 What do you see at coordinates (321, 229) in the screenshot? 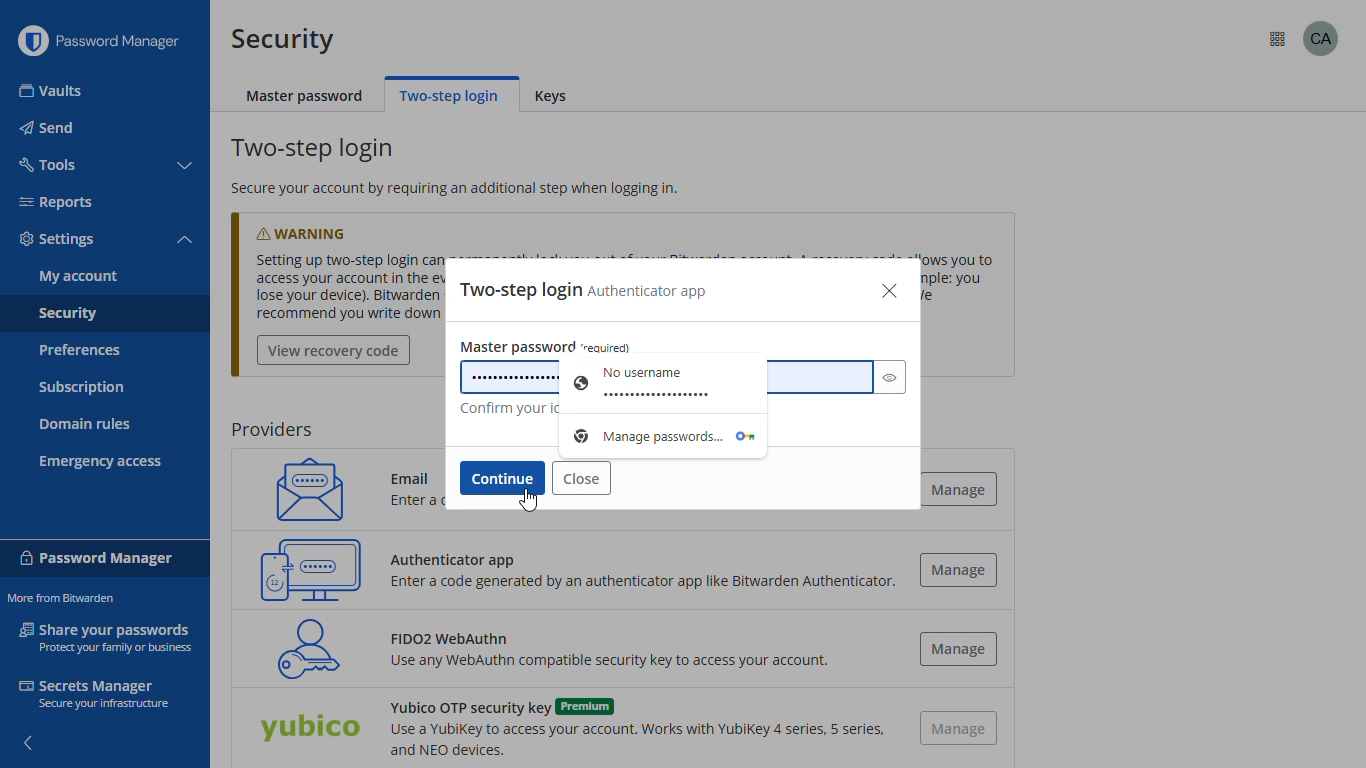
I see `warning` at bounding box center [321, 229].